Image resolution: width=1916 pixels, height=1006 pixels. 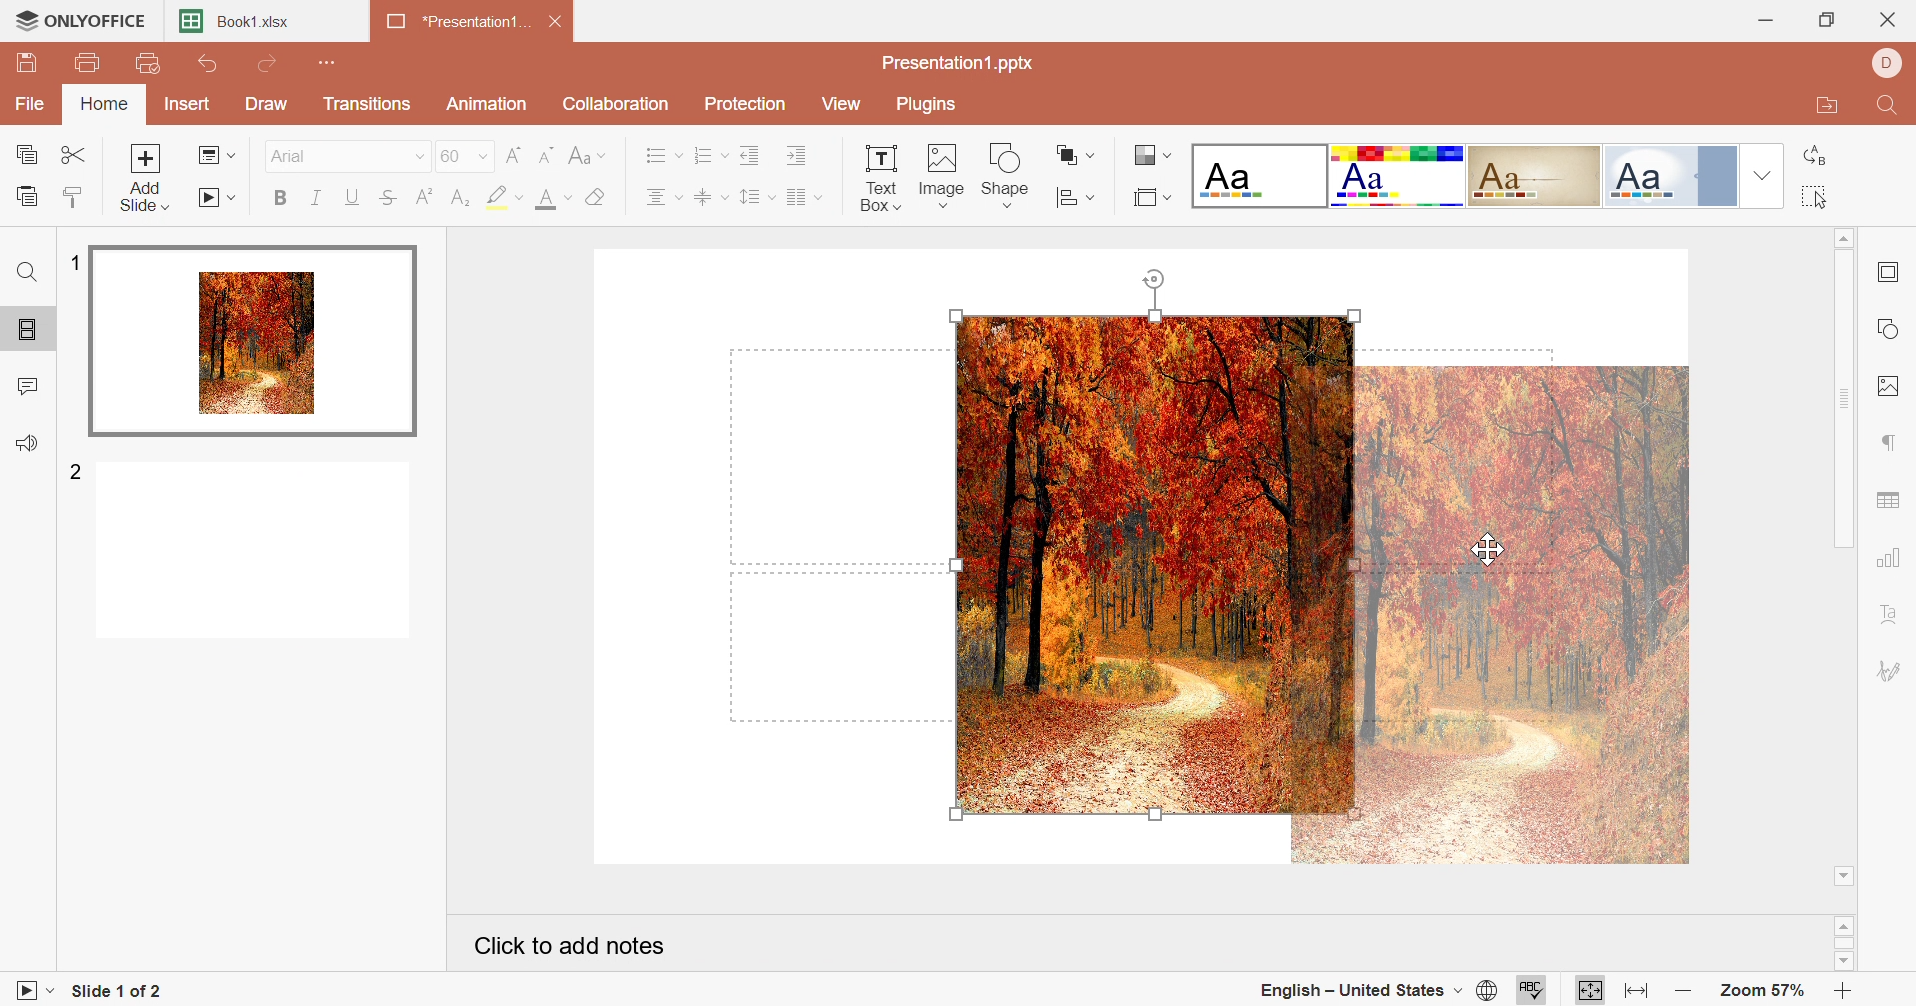 What do you see at coordinates (270, 64) in the screenshot?
I see `Redo` at bounding box center [270, 64].